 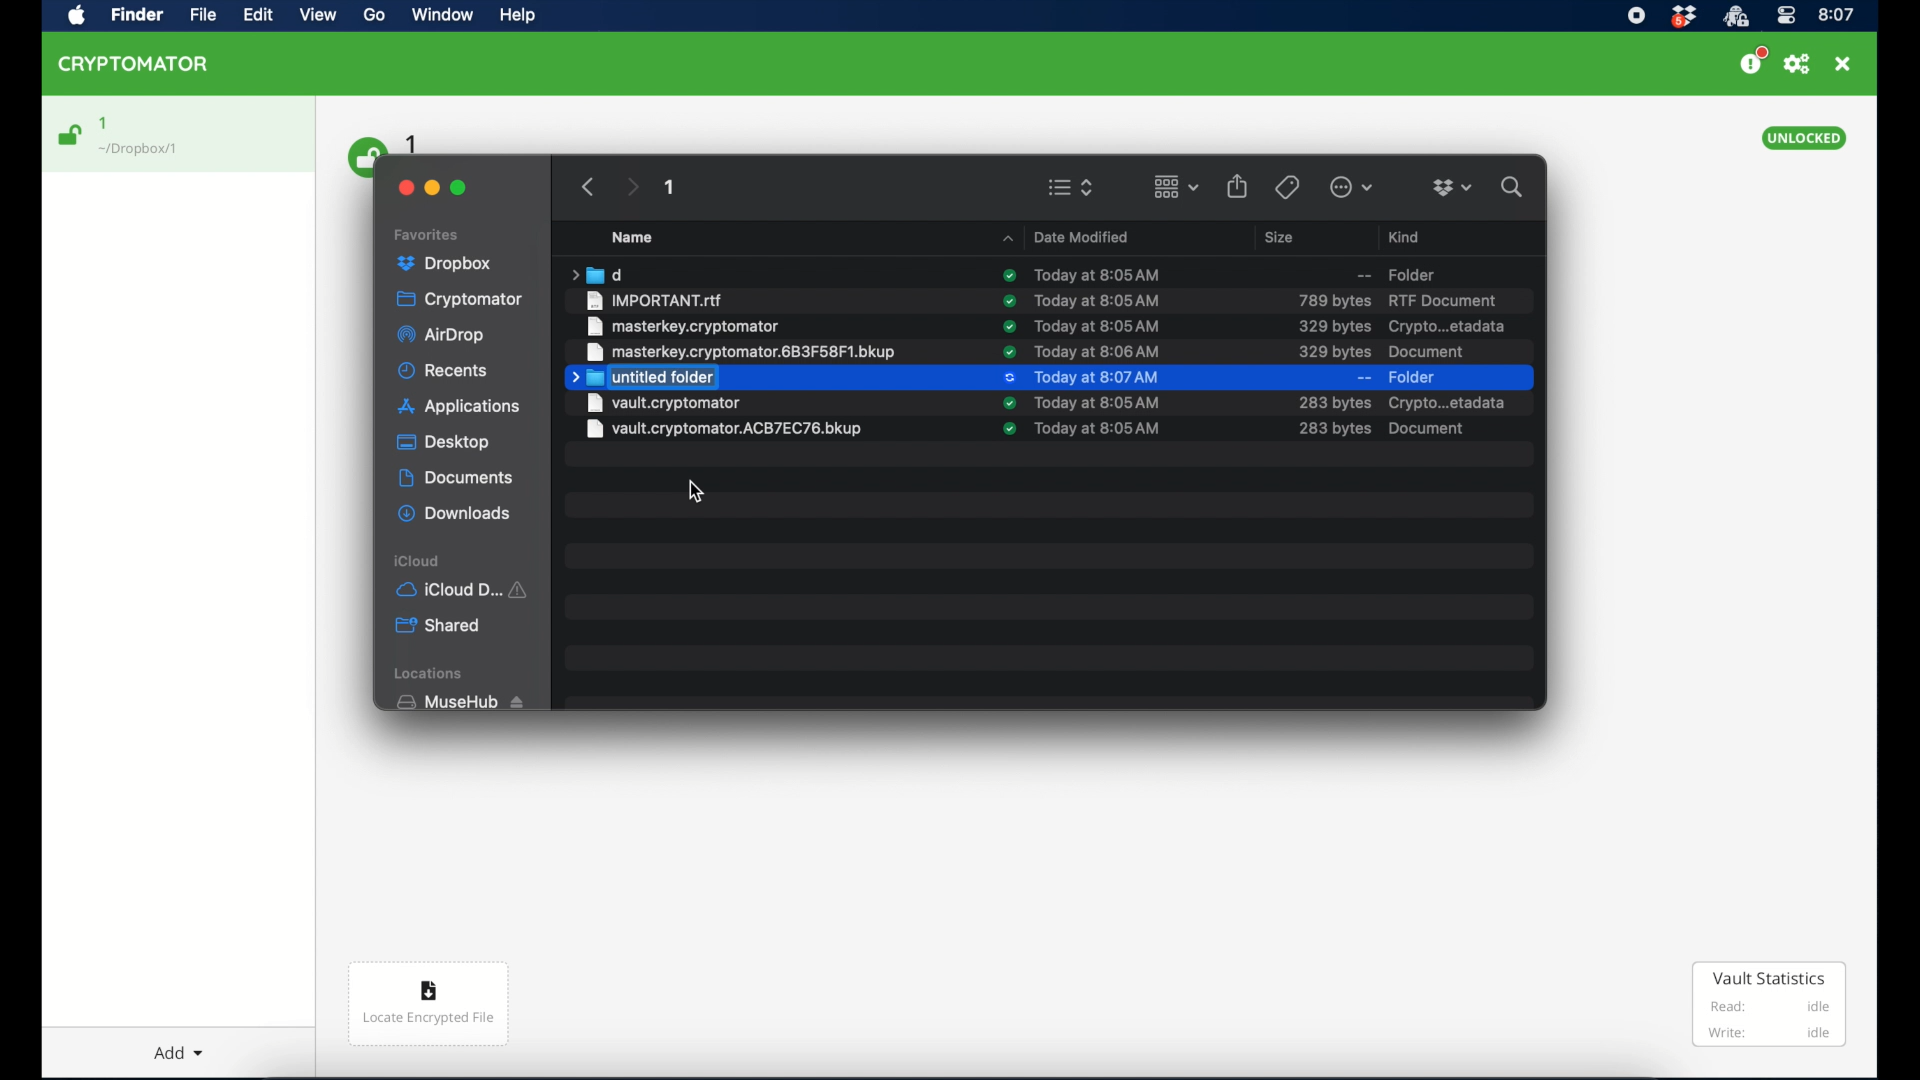 I want to click on untitled folder, so click(x=642, y=378).